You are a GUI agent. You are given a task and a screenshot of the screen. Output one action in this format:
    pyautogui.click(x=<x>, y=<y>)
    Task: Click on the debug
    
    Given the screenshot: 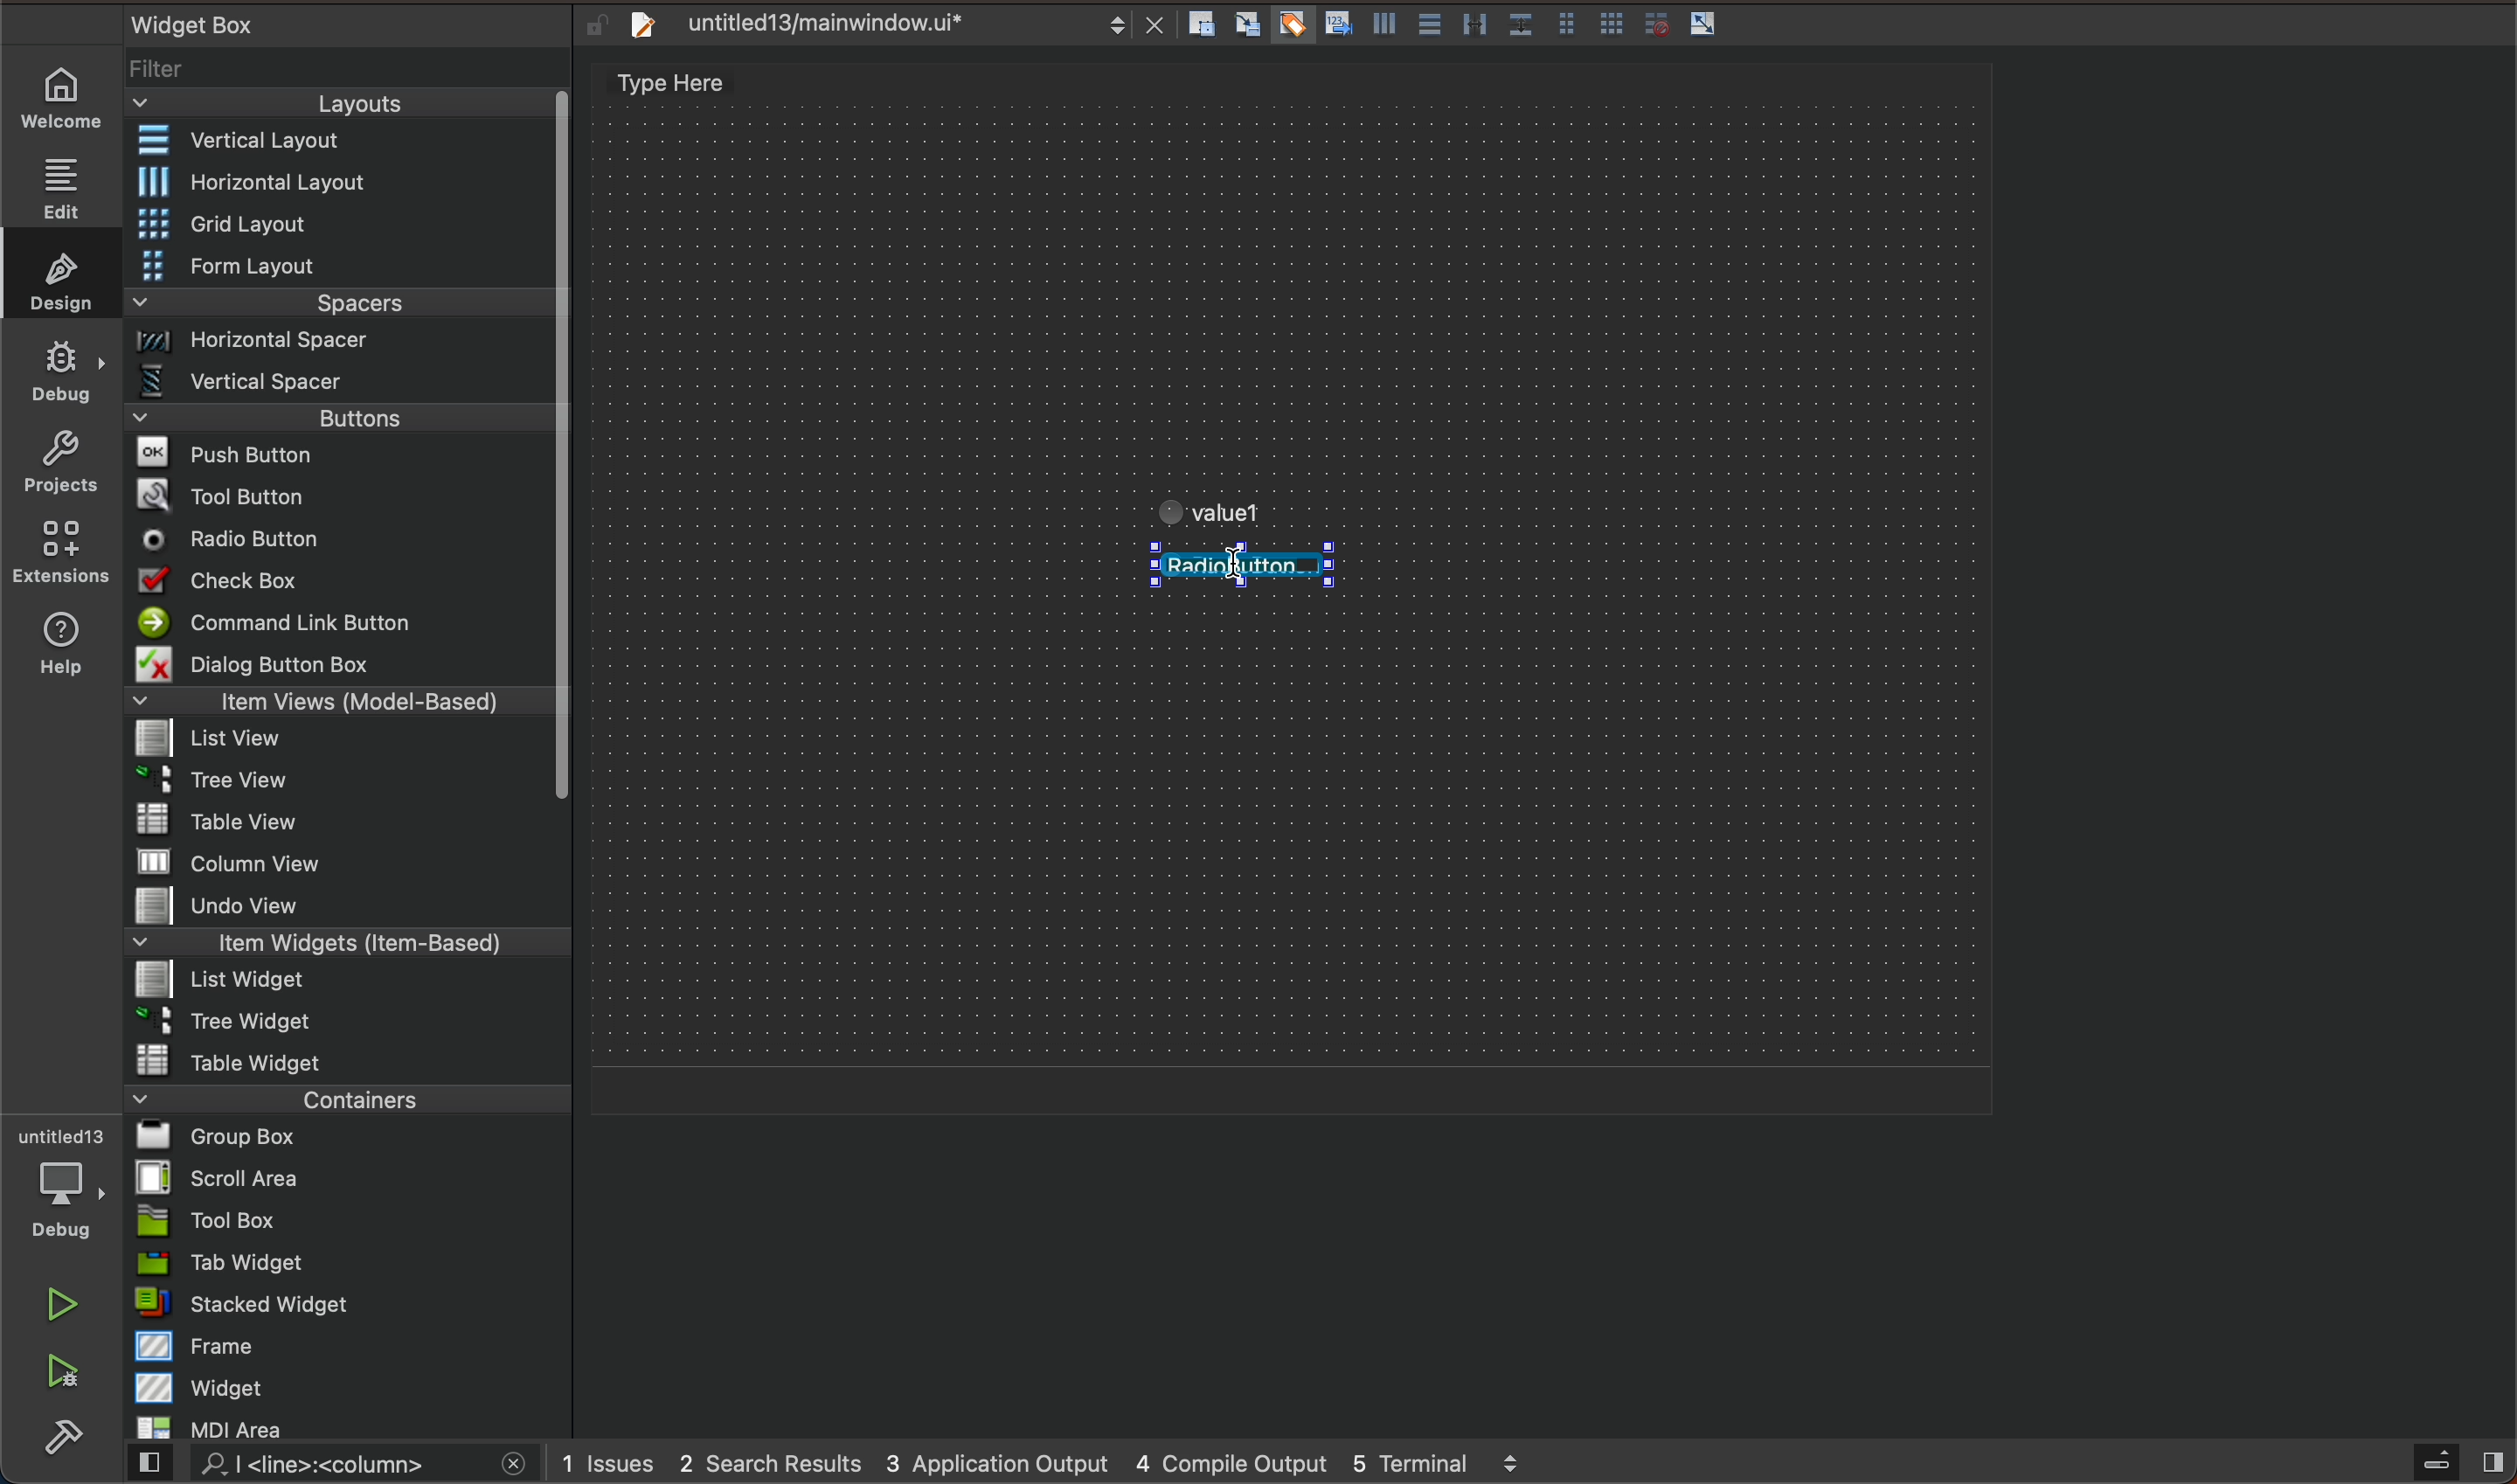 What is the action you would take?
    pyautogui.click(x=63, y=369)
    